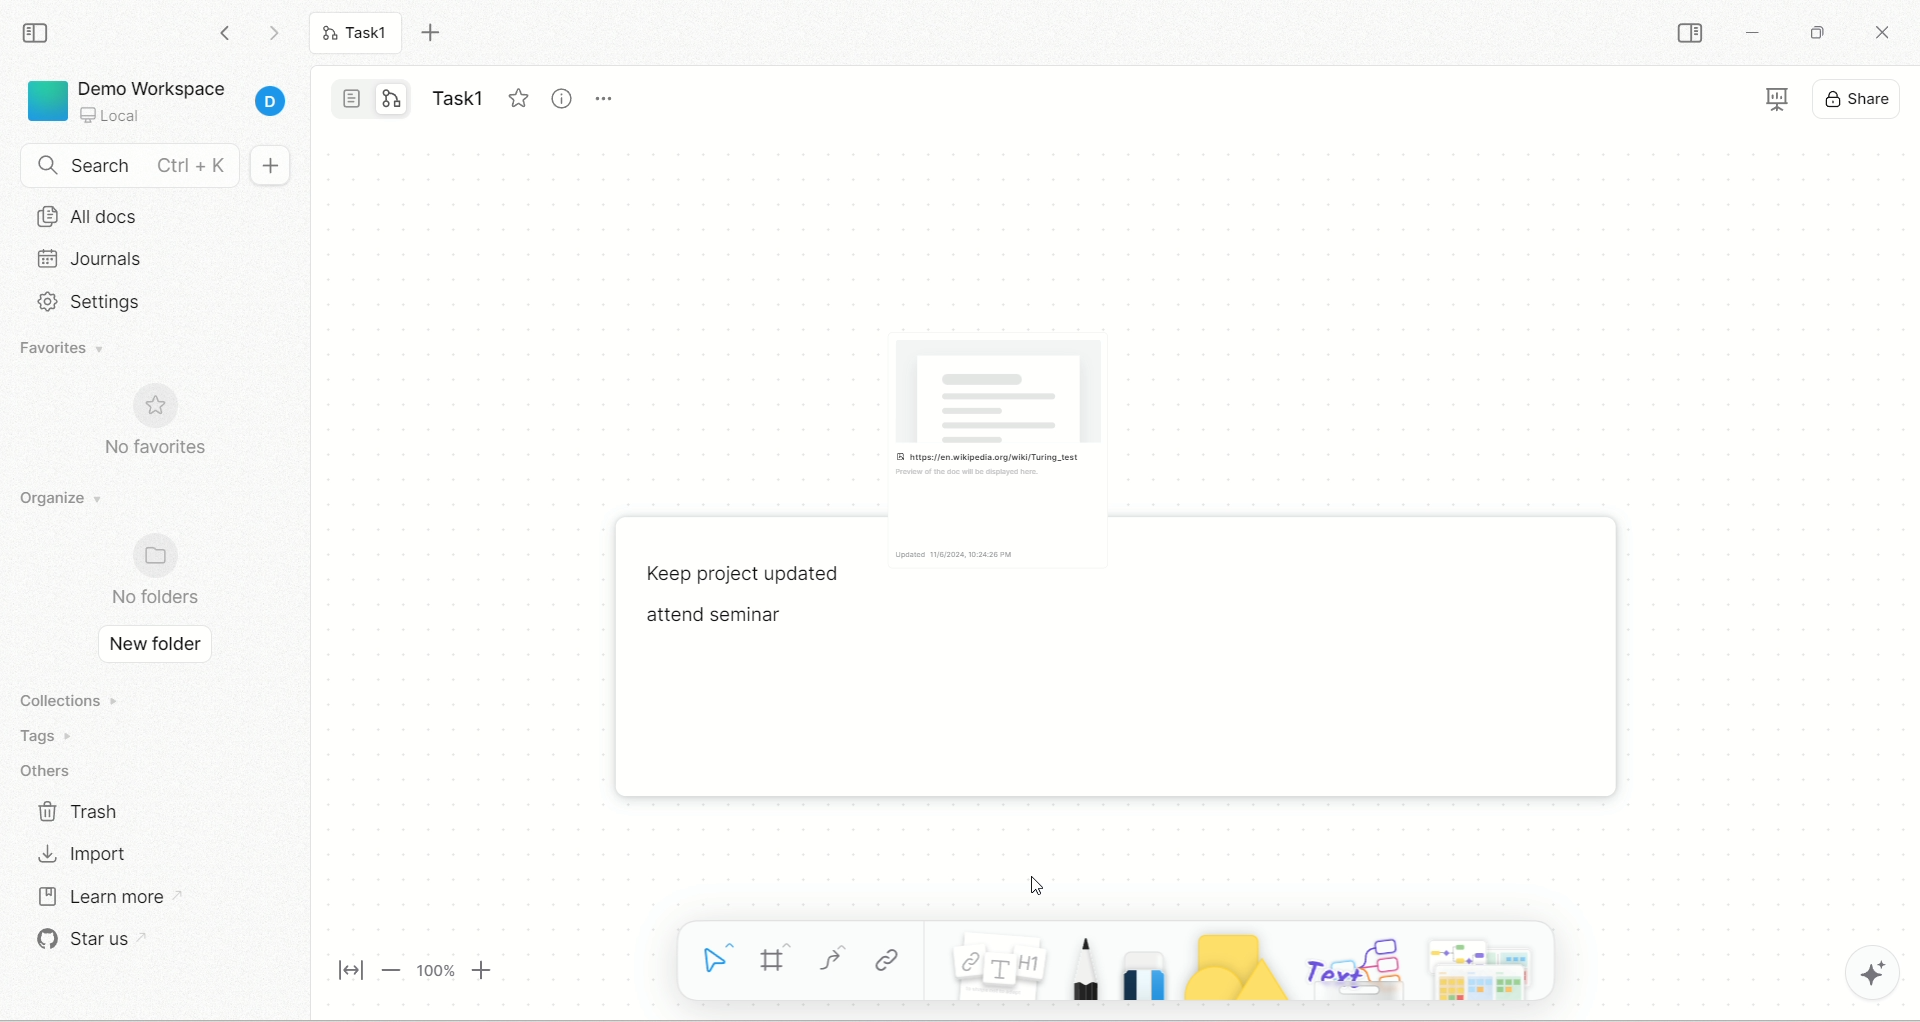 The width and height of the screenshot is (1920, 1022). Describe the element at coordinates (82, 855) in the screenshot. I see `import` at that location.